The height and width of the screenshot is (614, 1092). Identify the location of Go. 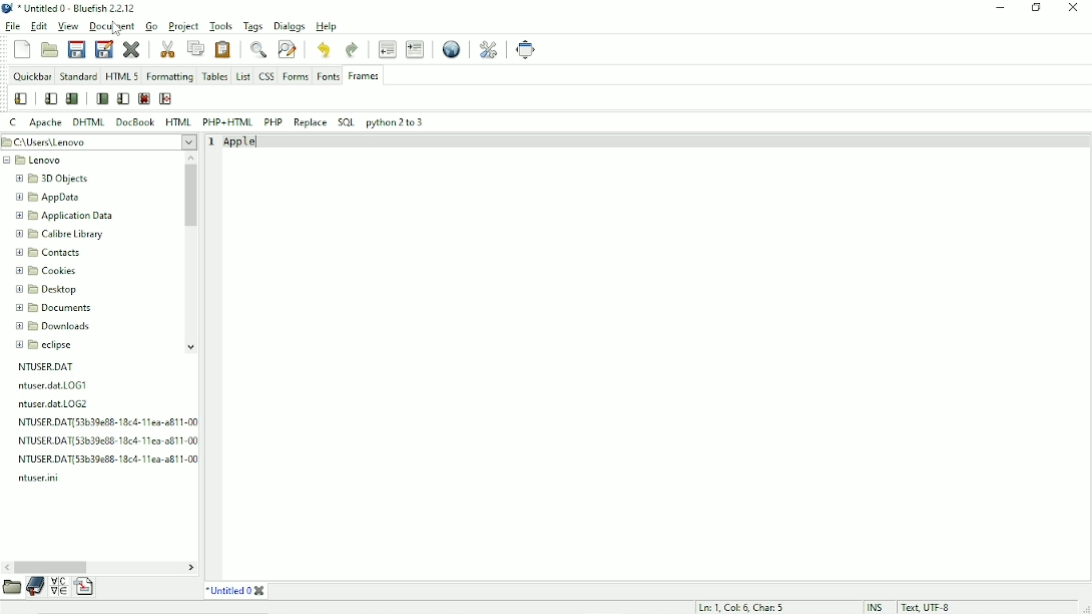
(152, 27).